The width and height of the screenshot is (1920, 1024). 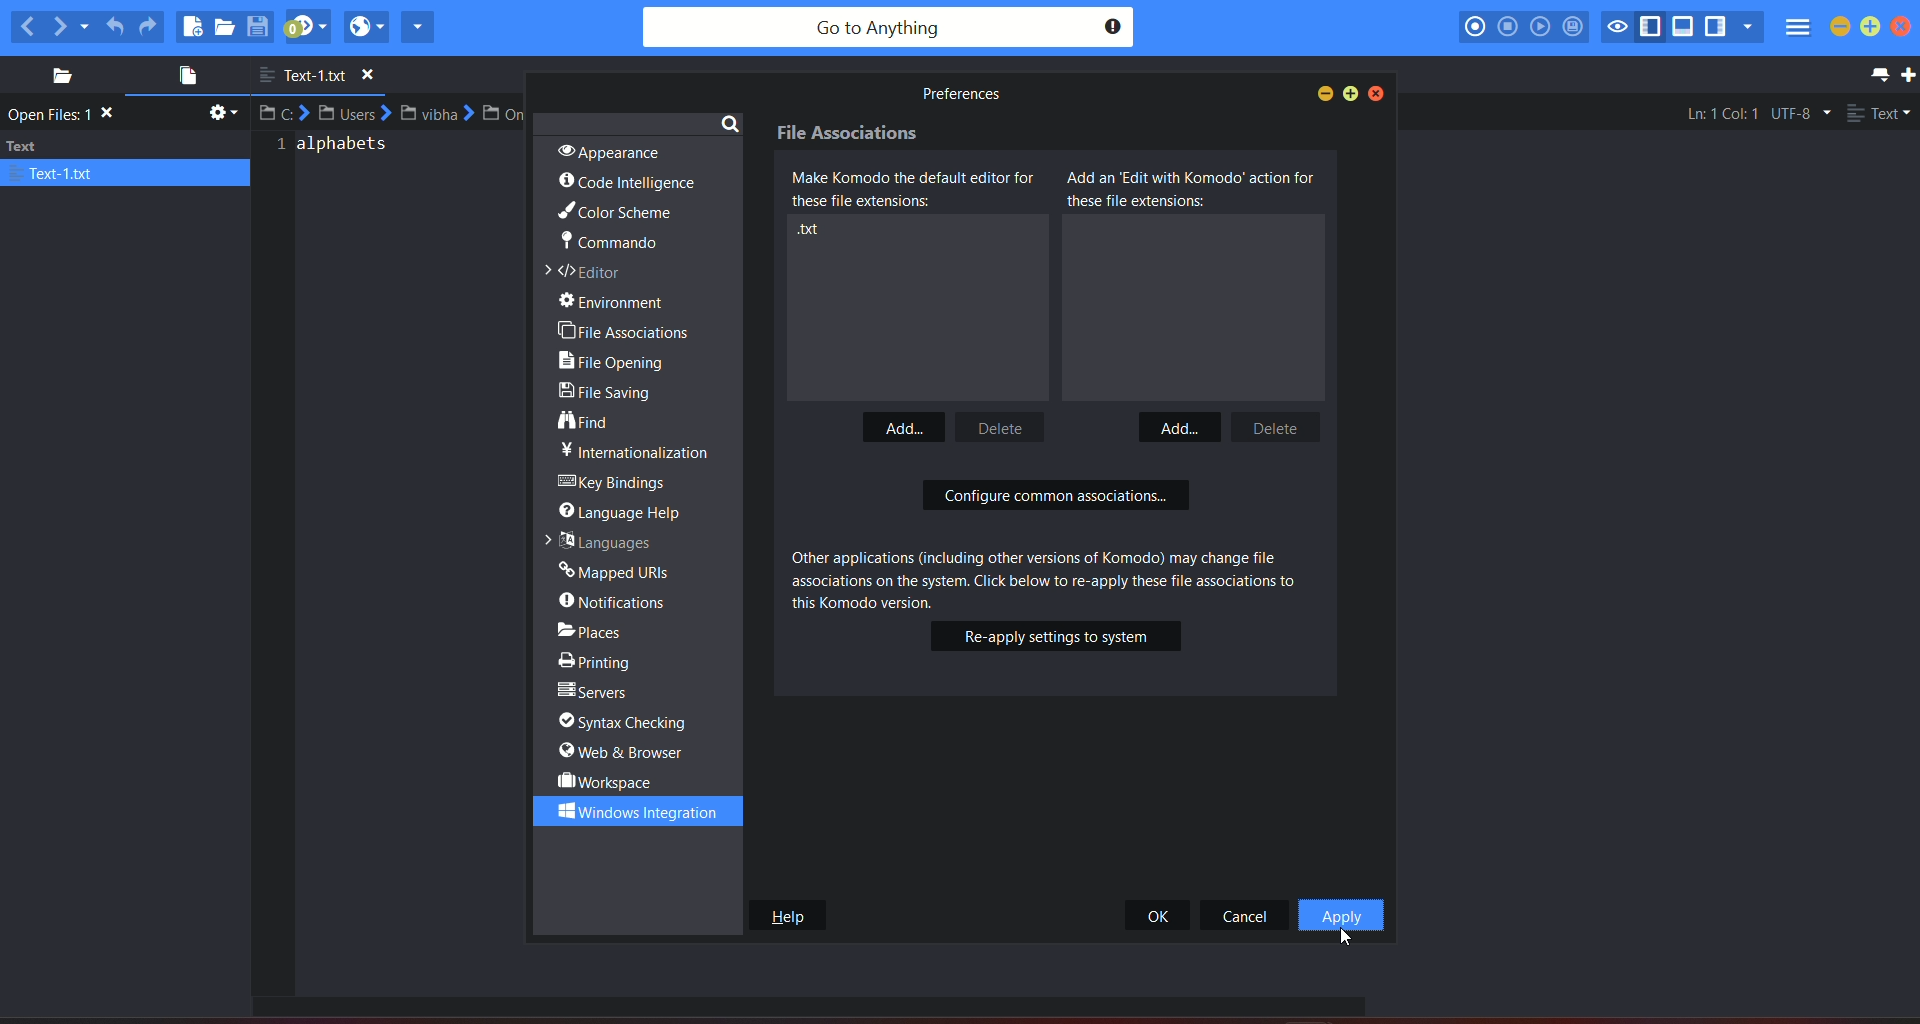 I want to click on new file, so click(x=192, y=26).